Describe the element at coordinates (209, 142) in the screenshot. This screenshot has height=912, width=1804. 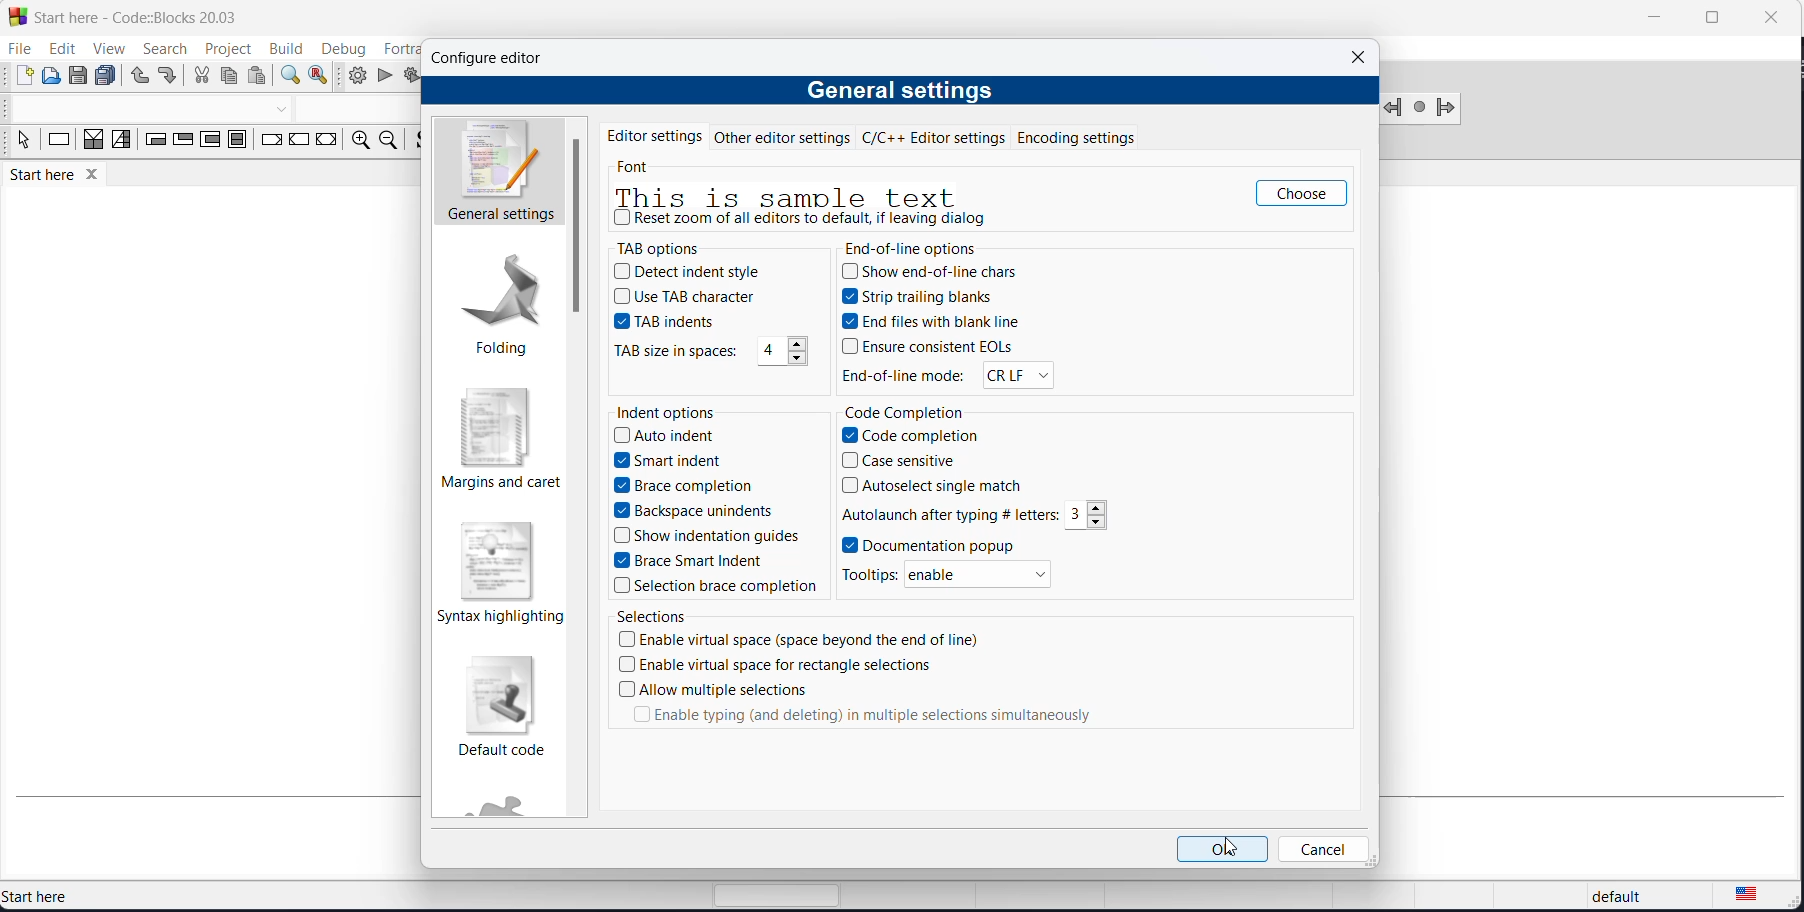
I see `counting loop` at that location.